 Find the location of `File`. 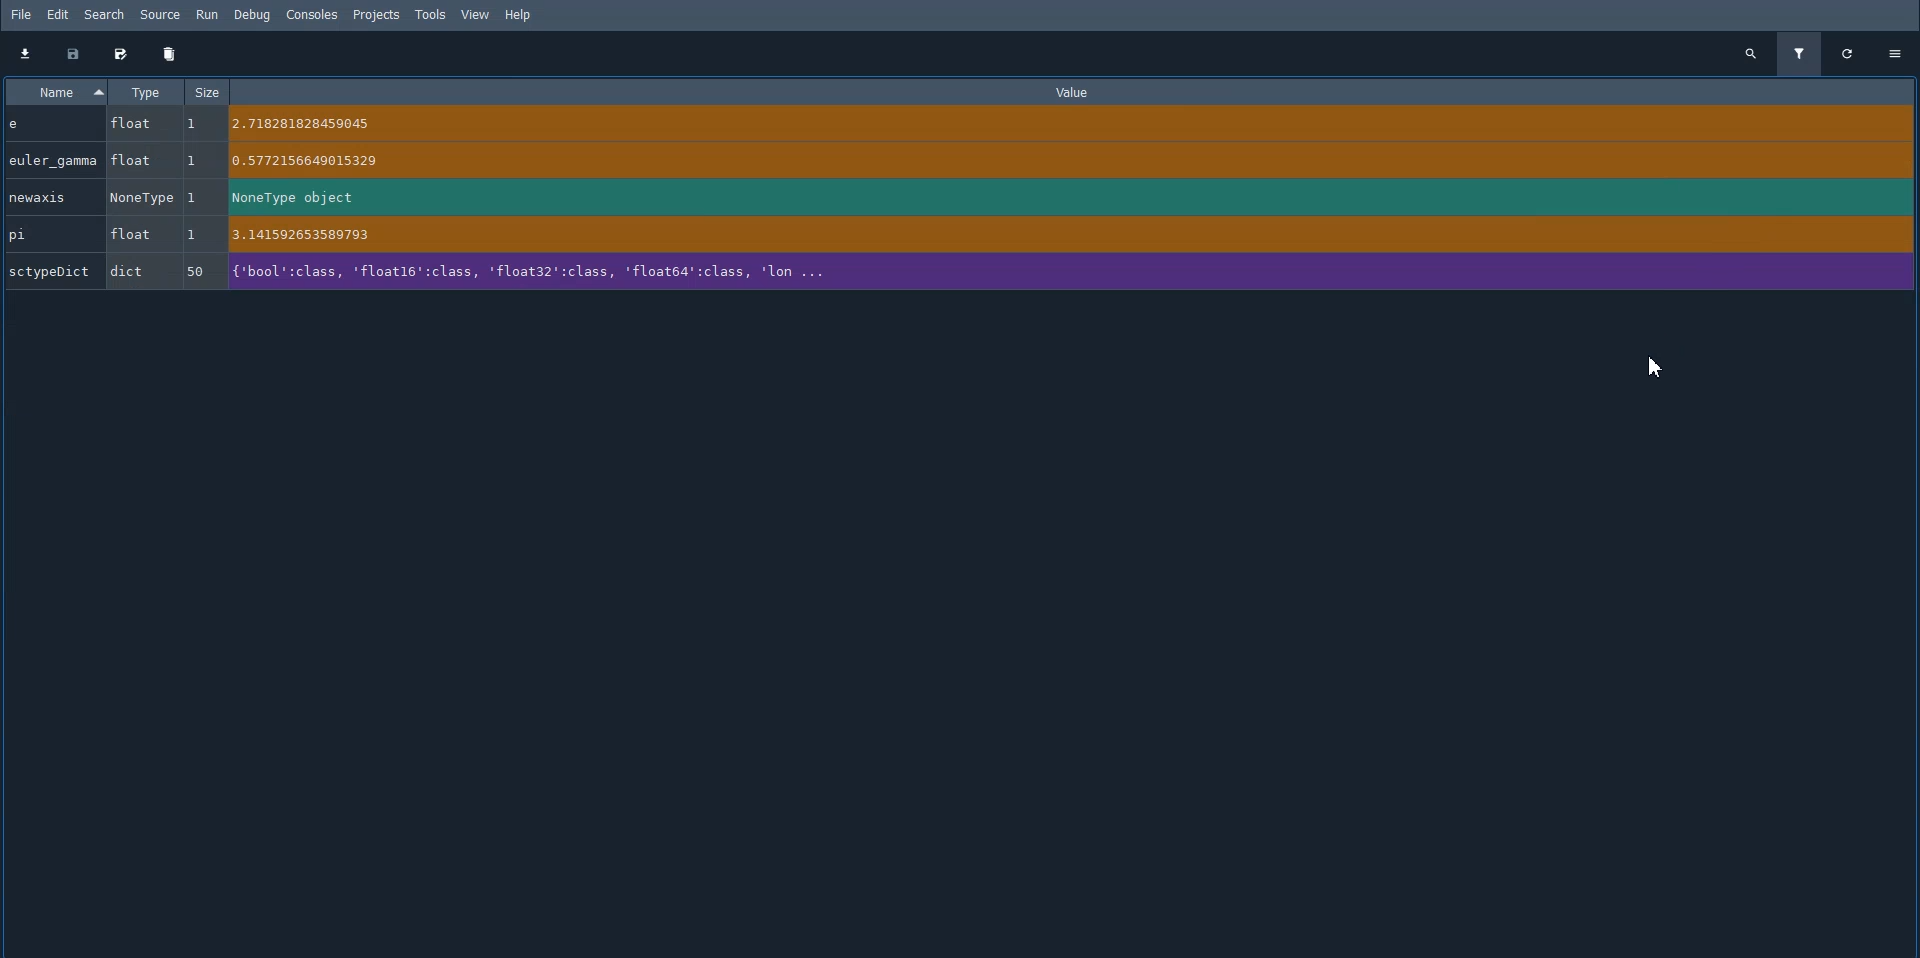

File is located at coordinates (21, 14).